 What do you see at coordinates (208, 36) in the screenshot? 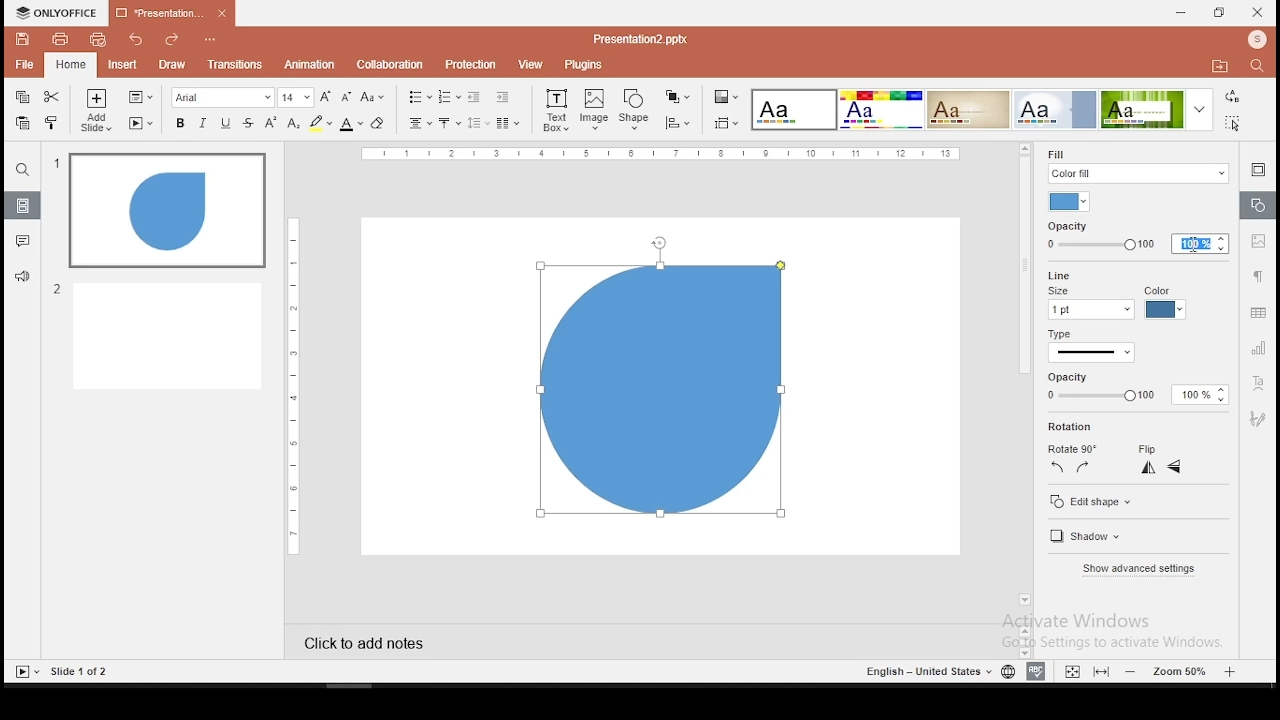
I see `customize quick action toolbar` at bounding box center [208, 36].